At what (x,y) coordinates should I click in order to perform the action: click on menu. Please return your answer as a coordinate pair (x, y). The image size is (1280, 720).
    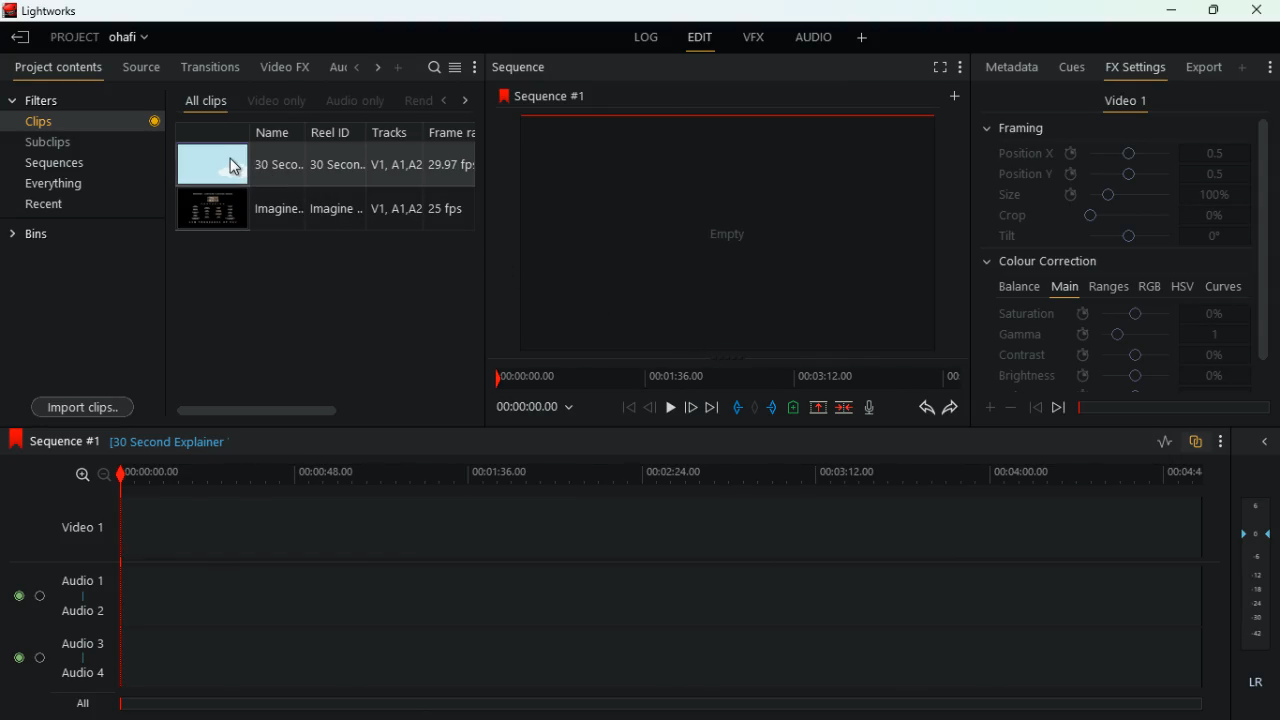
    Looking at the image, I should click on (455, 67).